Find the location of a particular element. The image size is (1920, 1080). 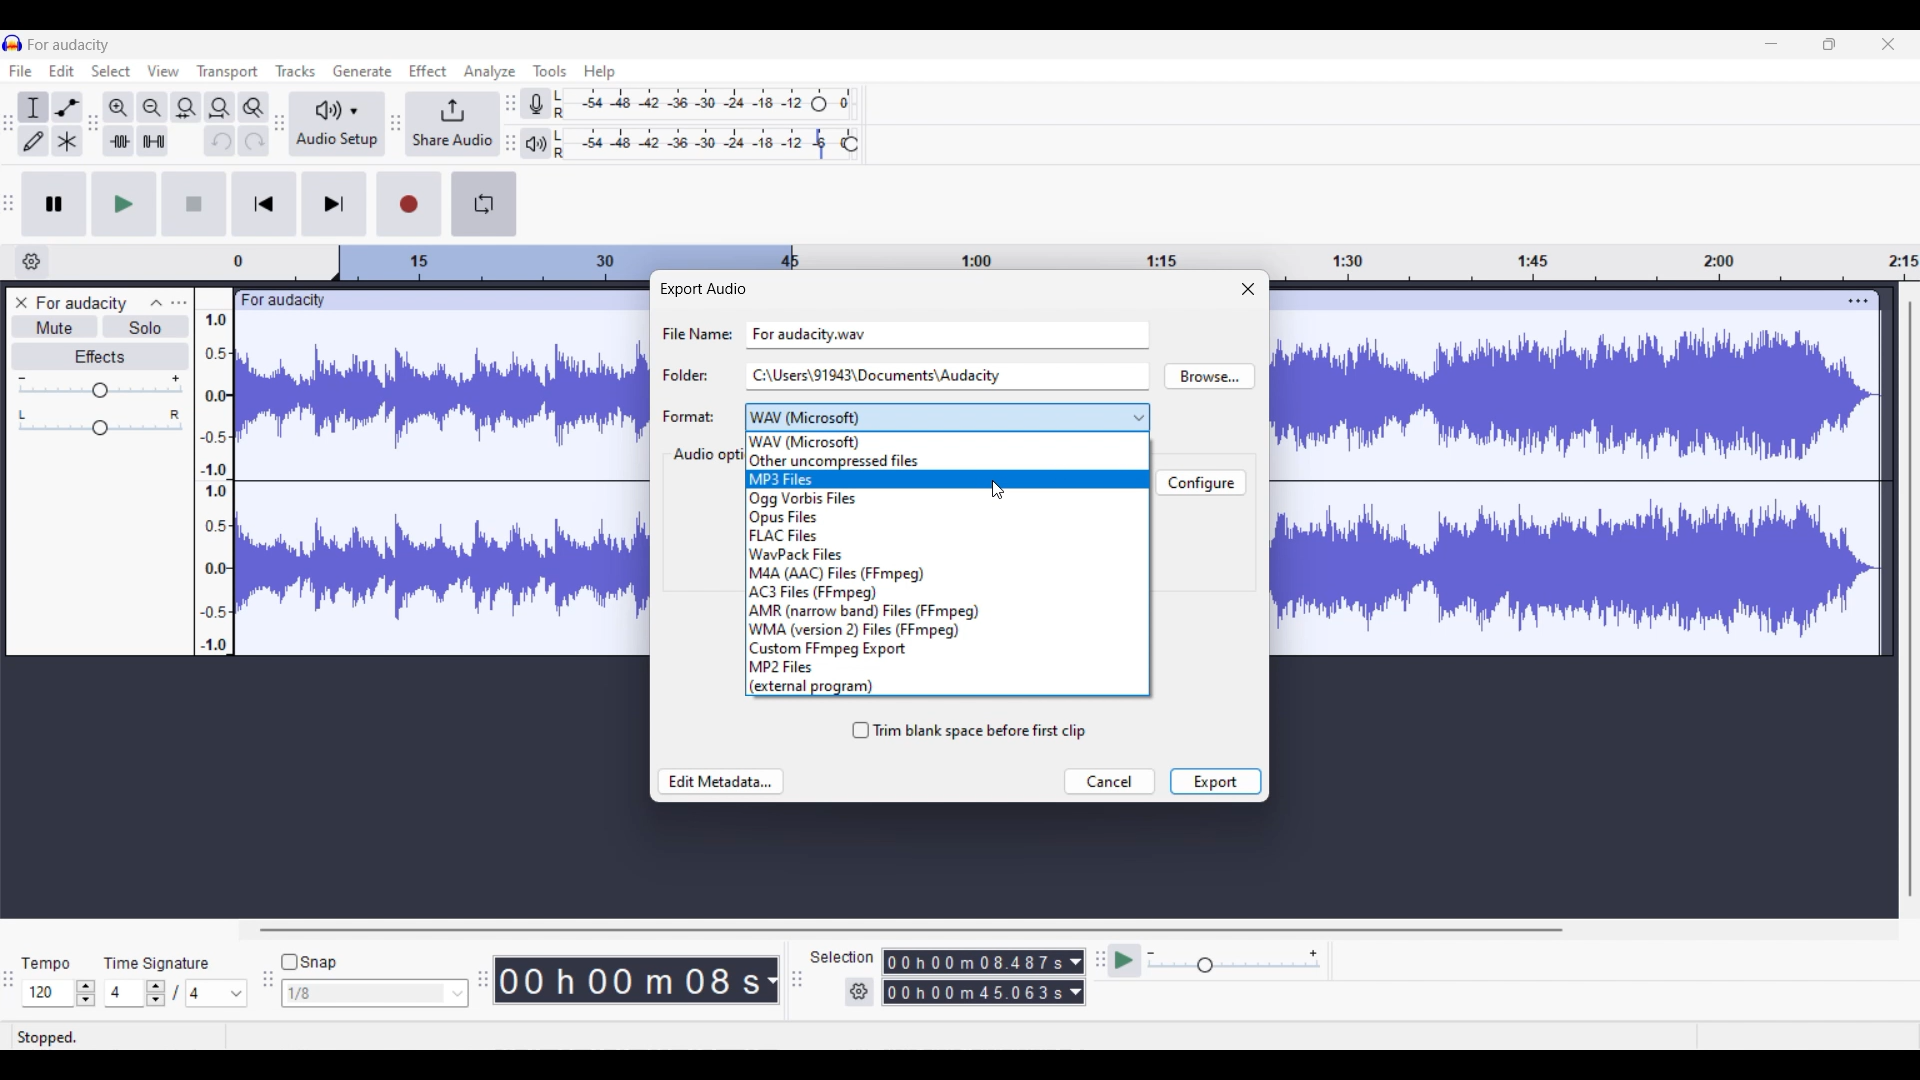

Current timestamp of track is located at coordinates (624, 980).